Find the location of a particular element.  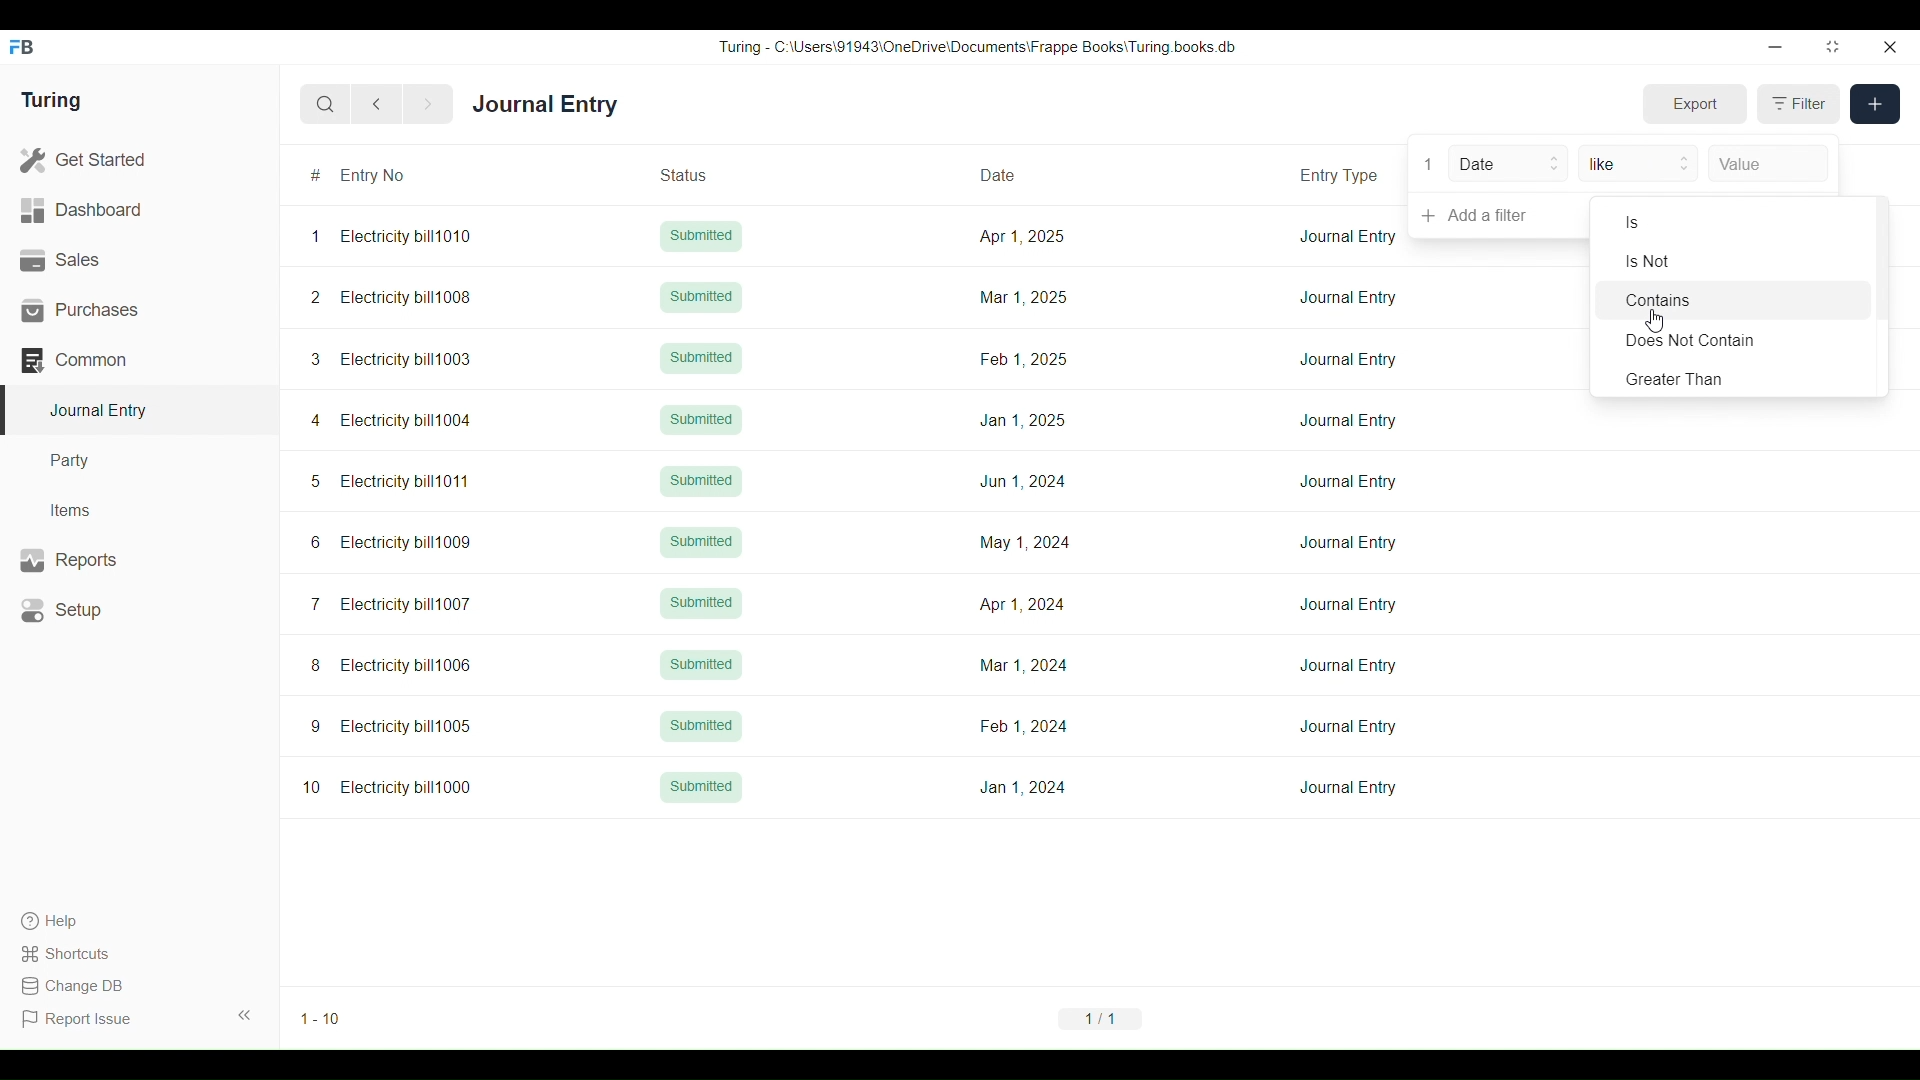

1 is located at coordinates (1429, 164).